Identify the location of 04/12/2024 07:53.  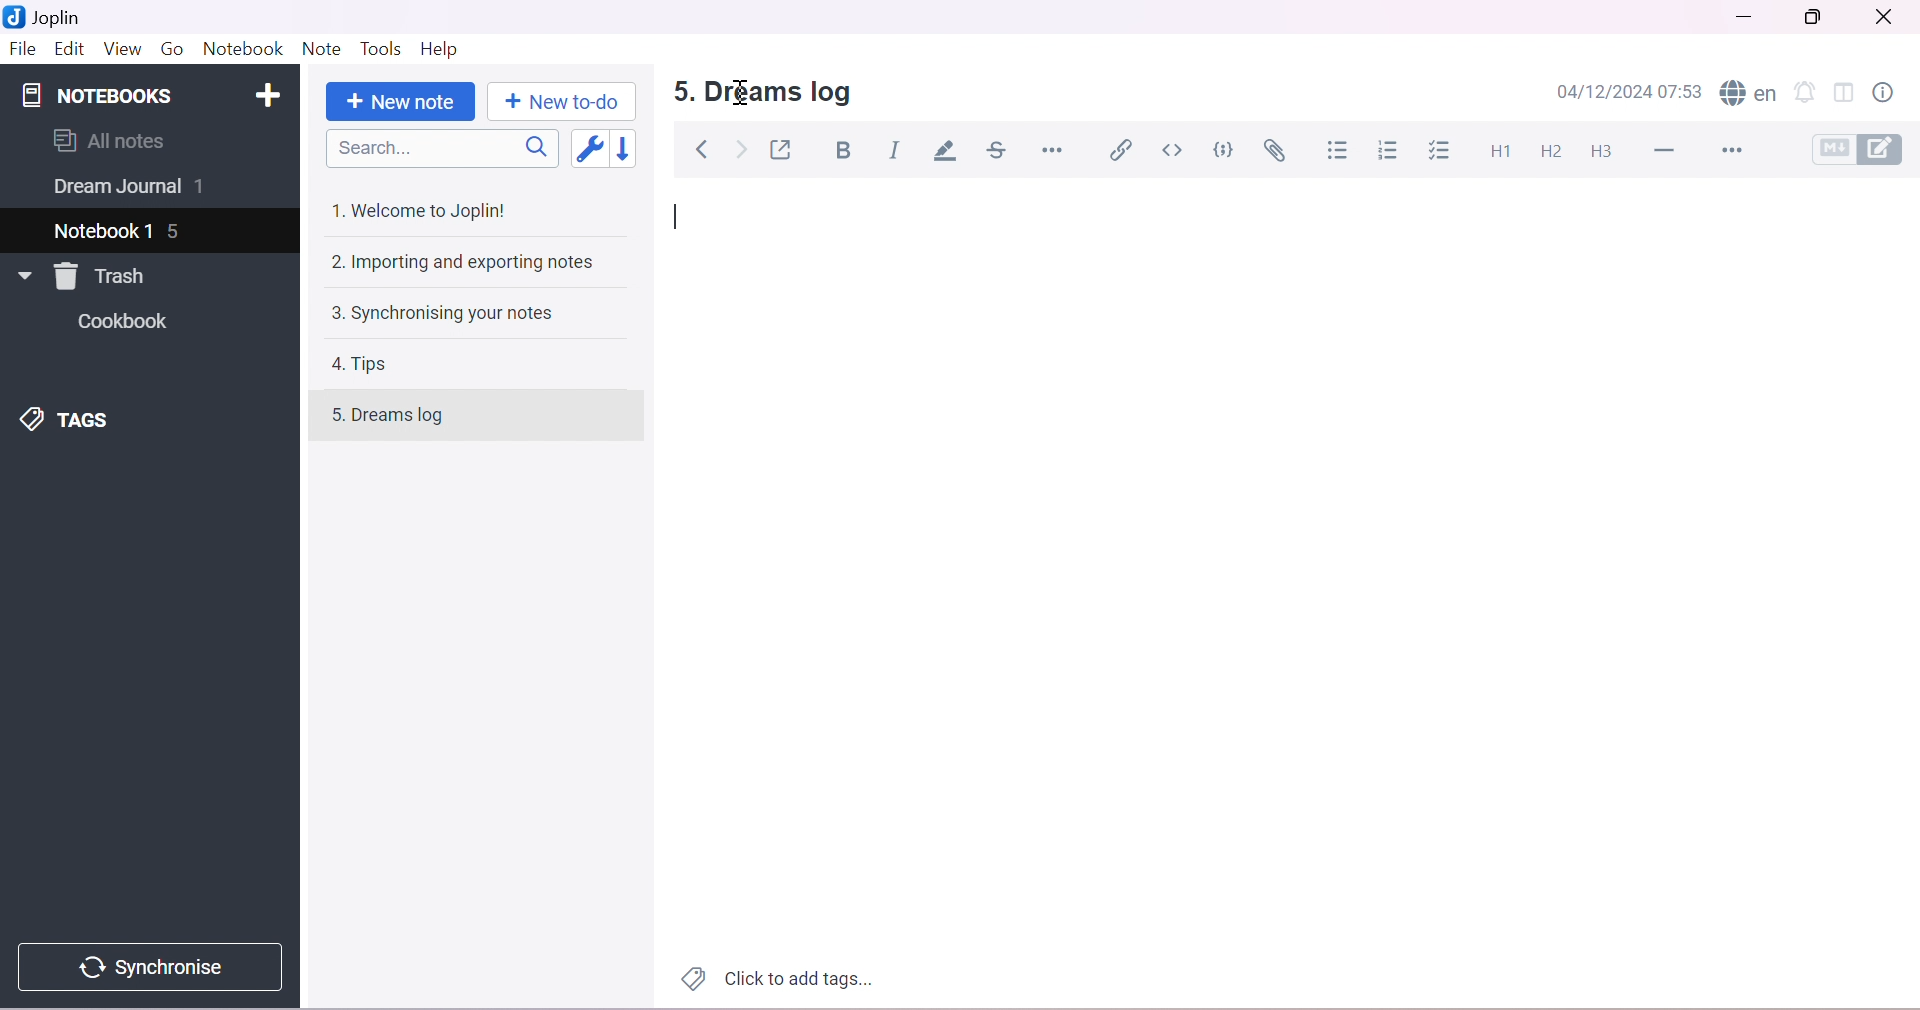
(1634, 92).